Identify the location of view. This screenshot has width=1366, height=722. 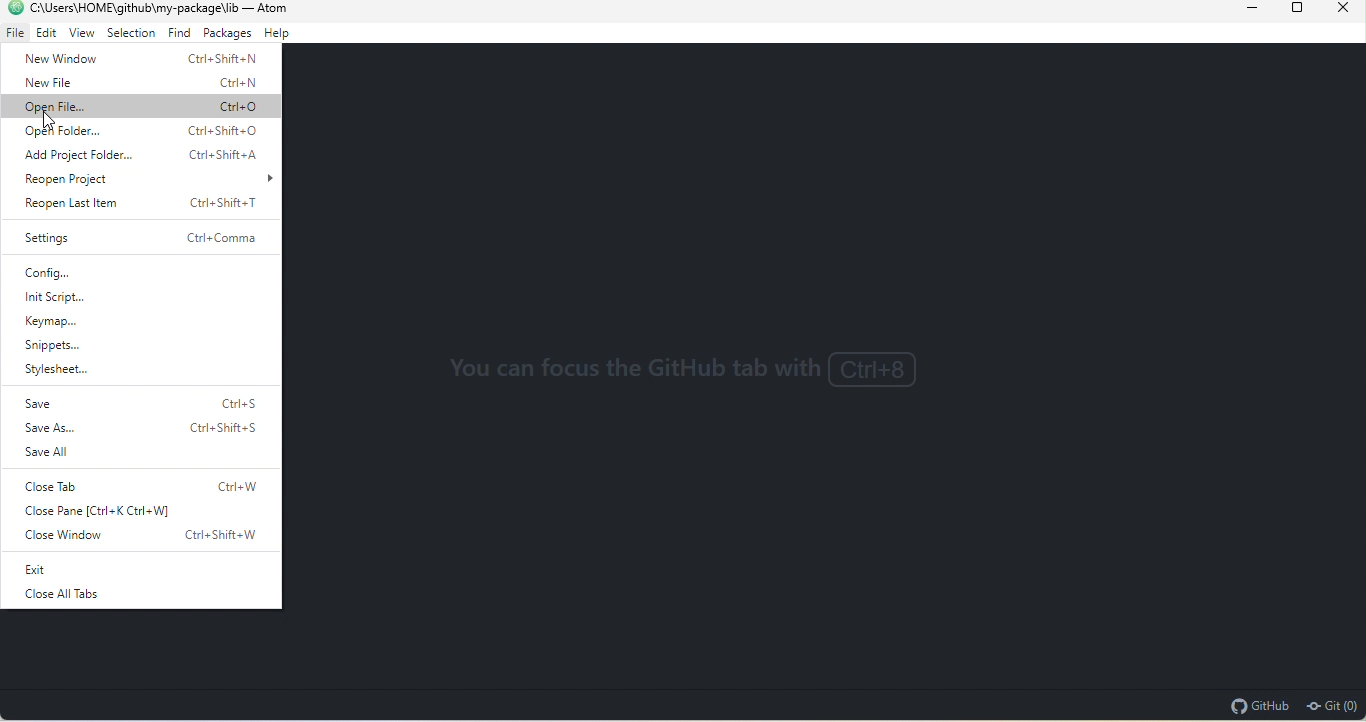
(81, 36).